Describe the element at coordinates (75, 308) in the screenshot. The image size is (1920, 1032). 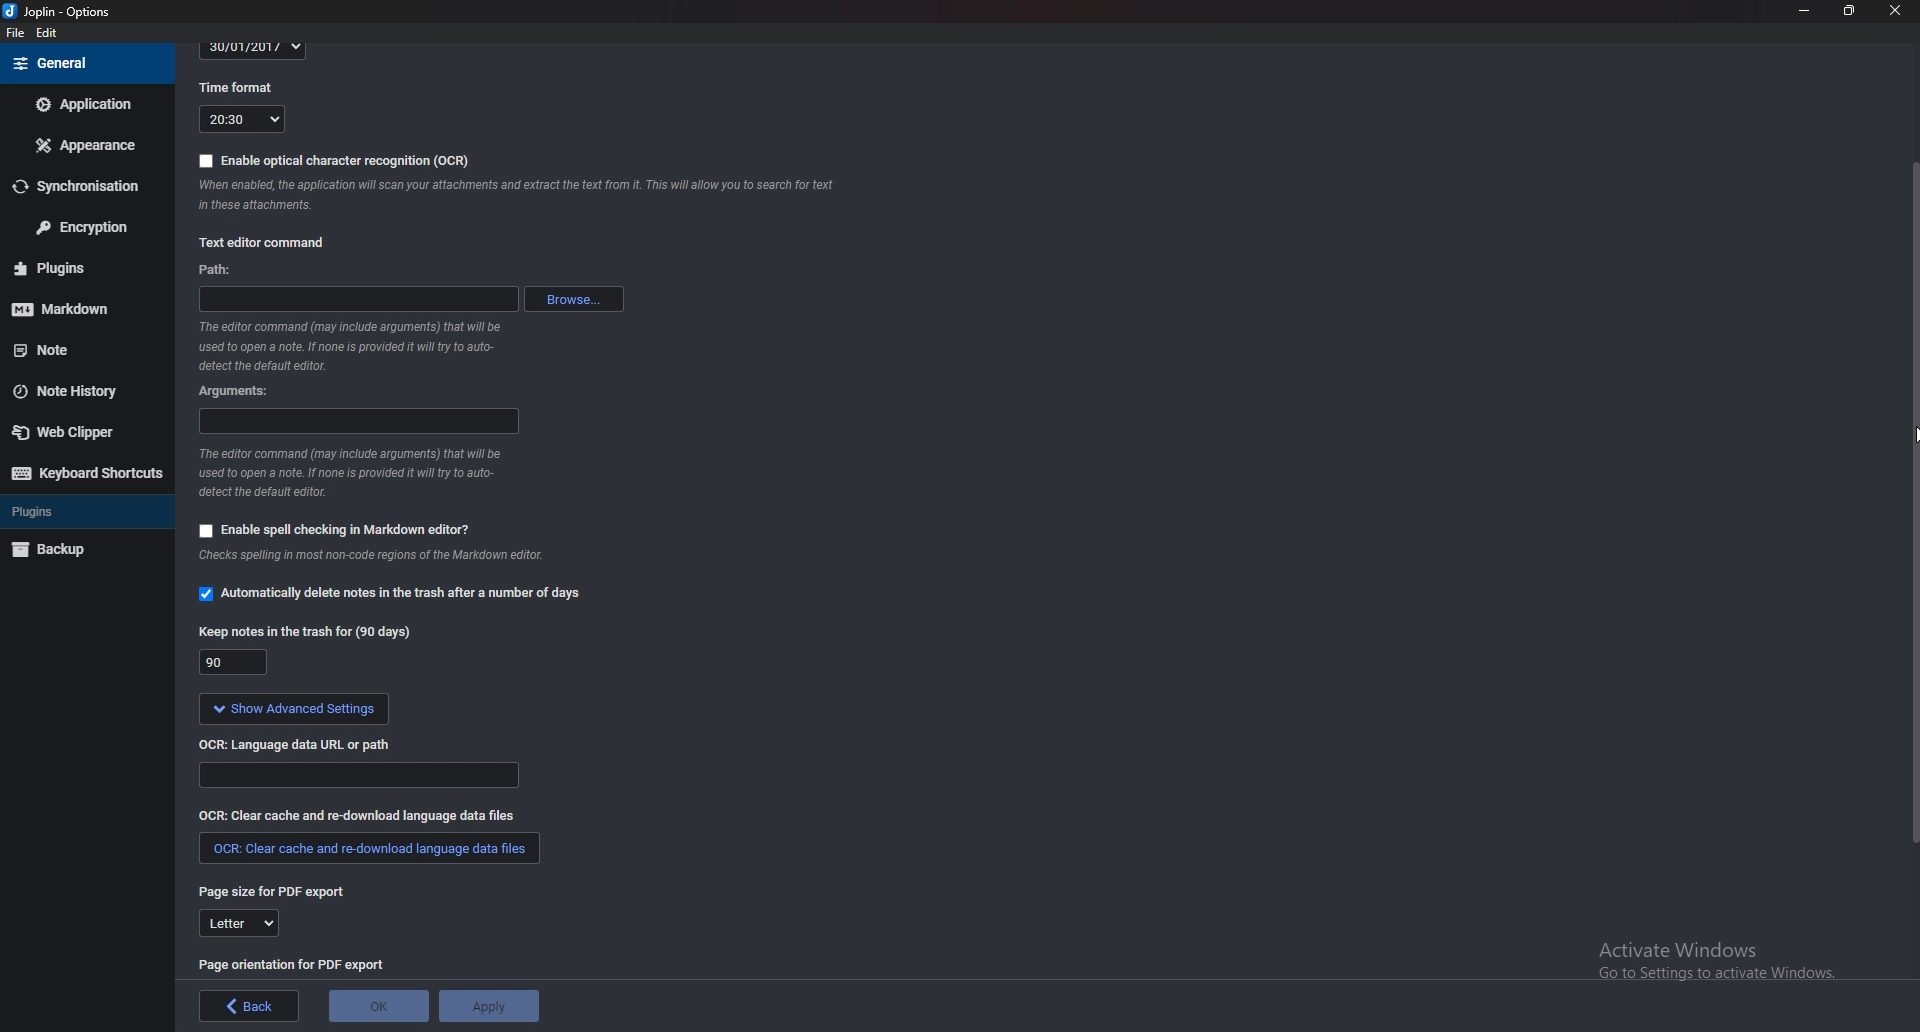
I see `Markdown` at that location.